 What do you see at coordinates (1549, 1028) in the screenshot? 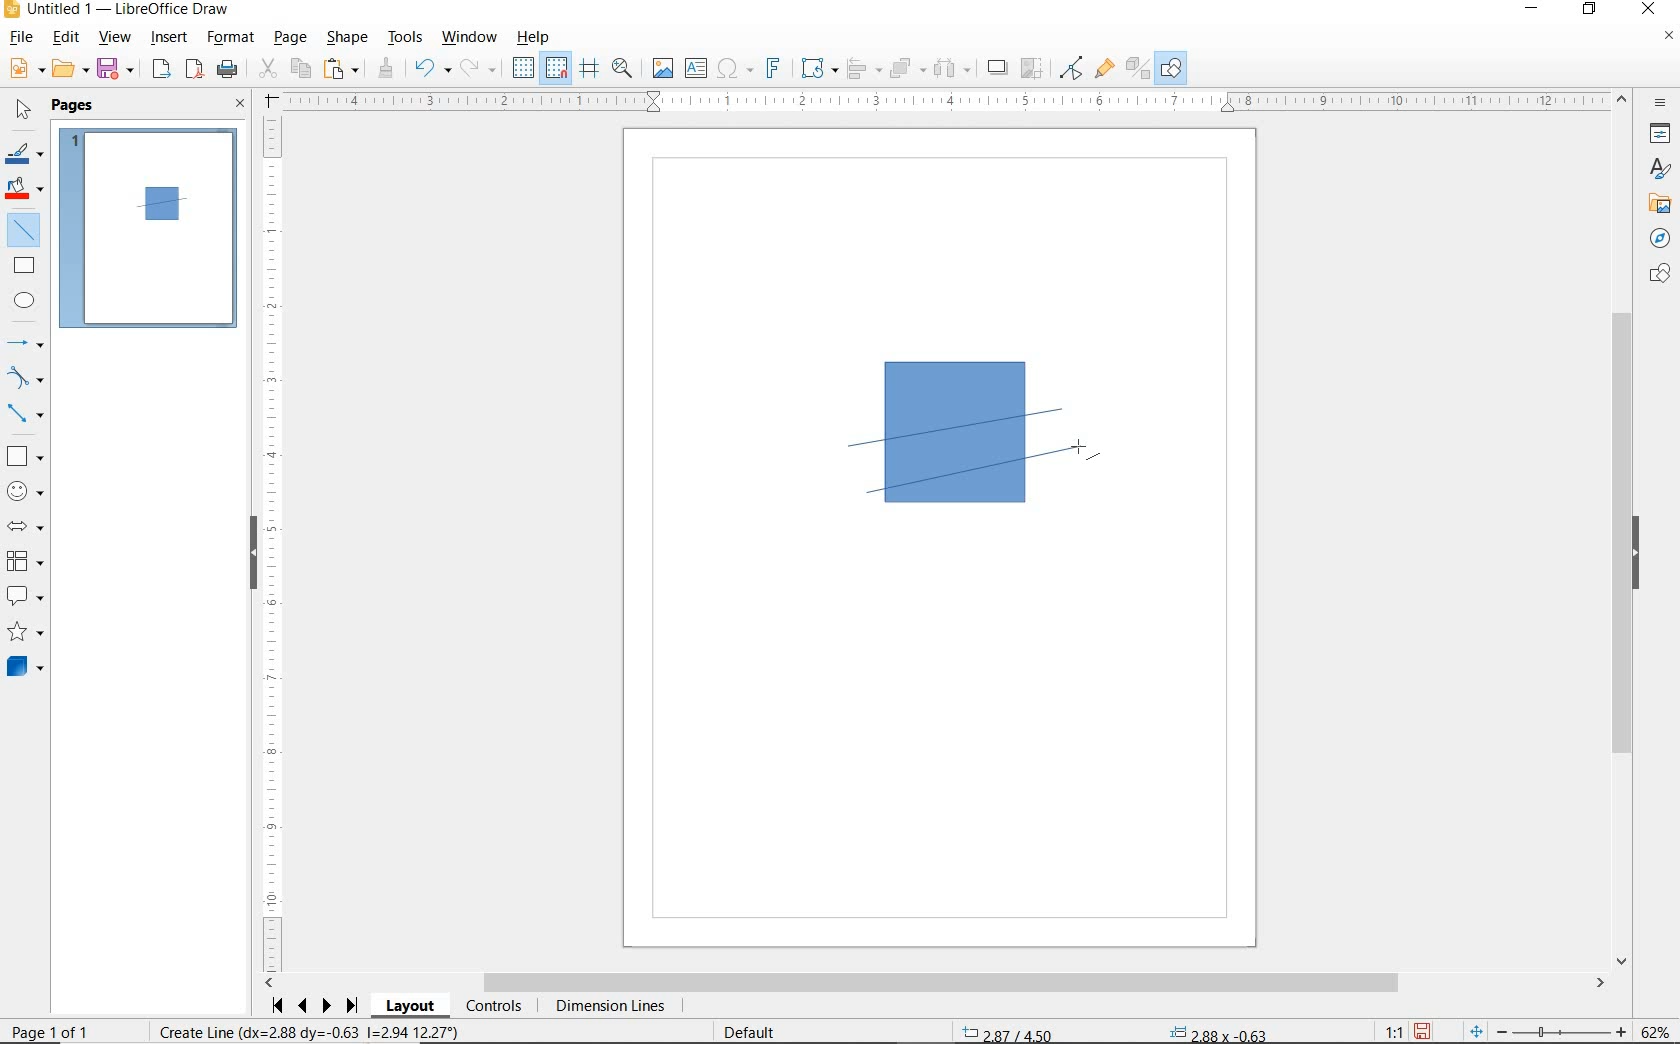
I see `ZOOM OUT OR ZOOM IN` at bounding box center [1549, 1028].